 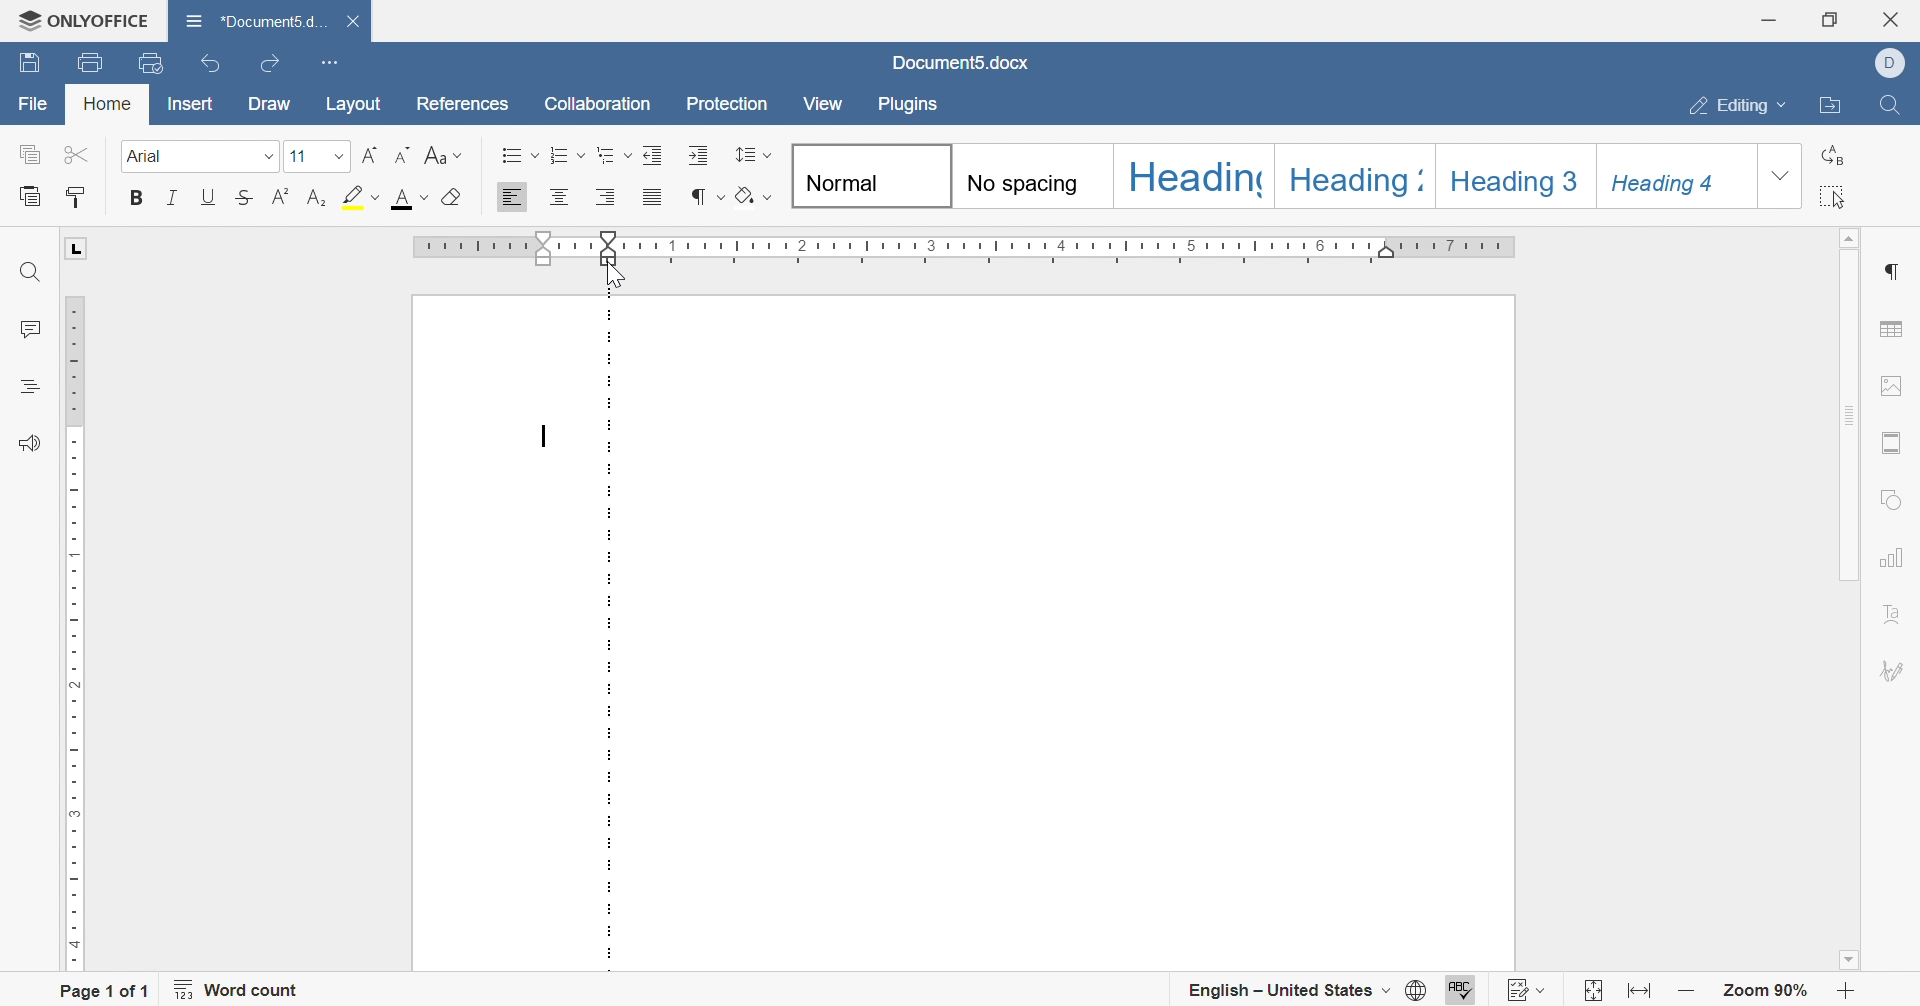 I want to click on redo, so click(x=267, y=67).